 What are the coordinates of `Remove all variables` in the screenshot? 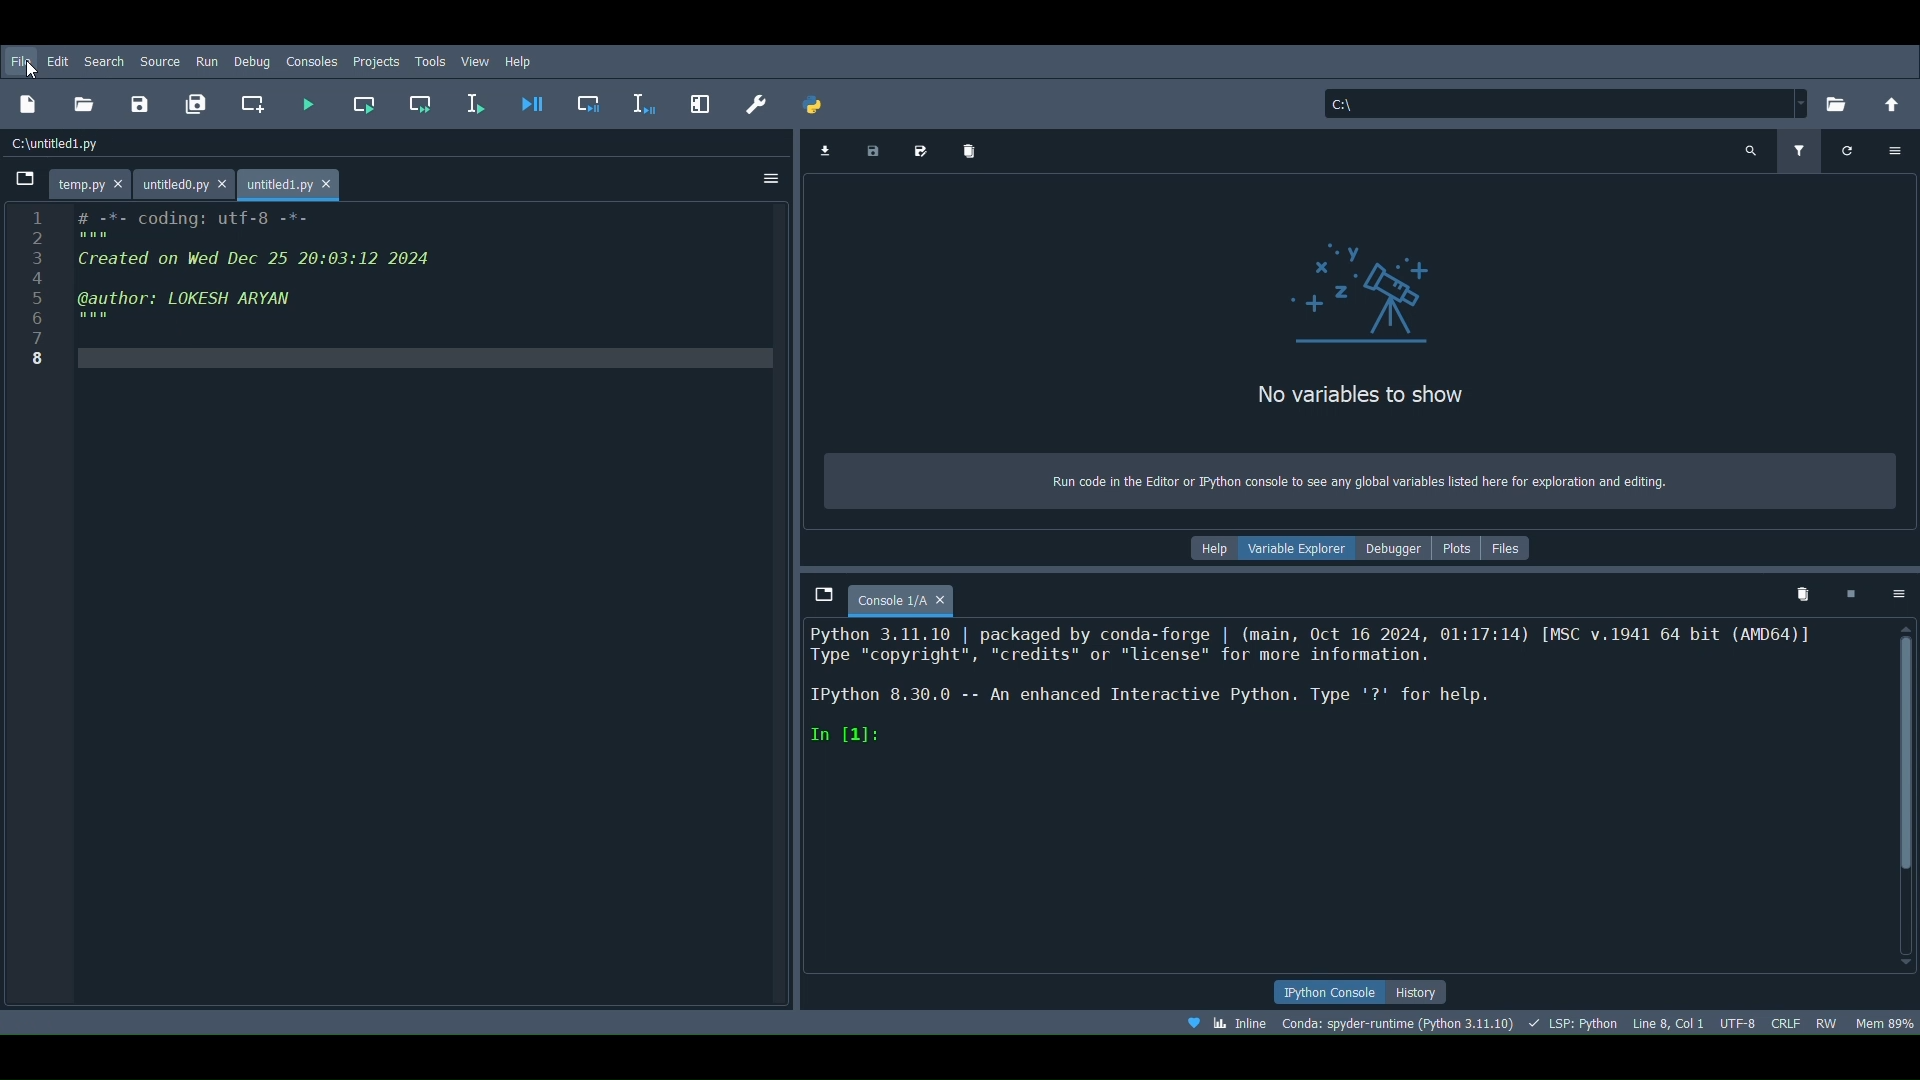 It's located at (970, 152).